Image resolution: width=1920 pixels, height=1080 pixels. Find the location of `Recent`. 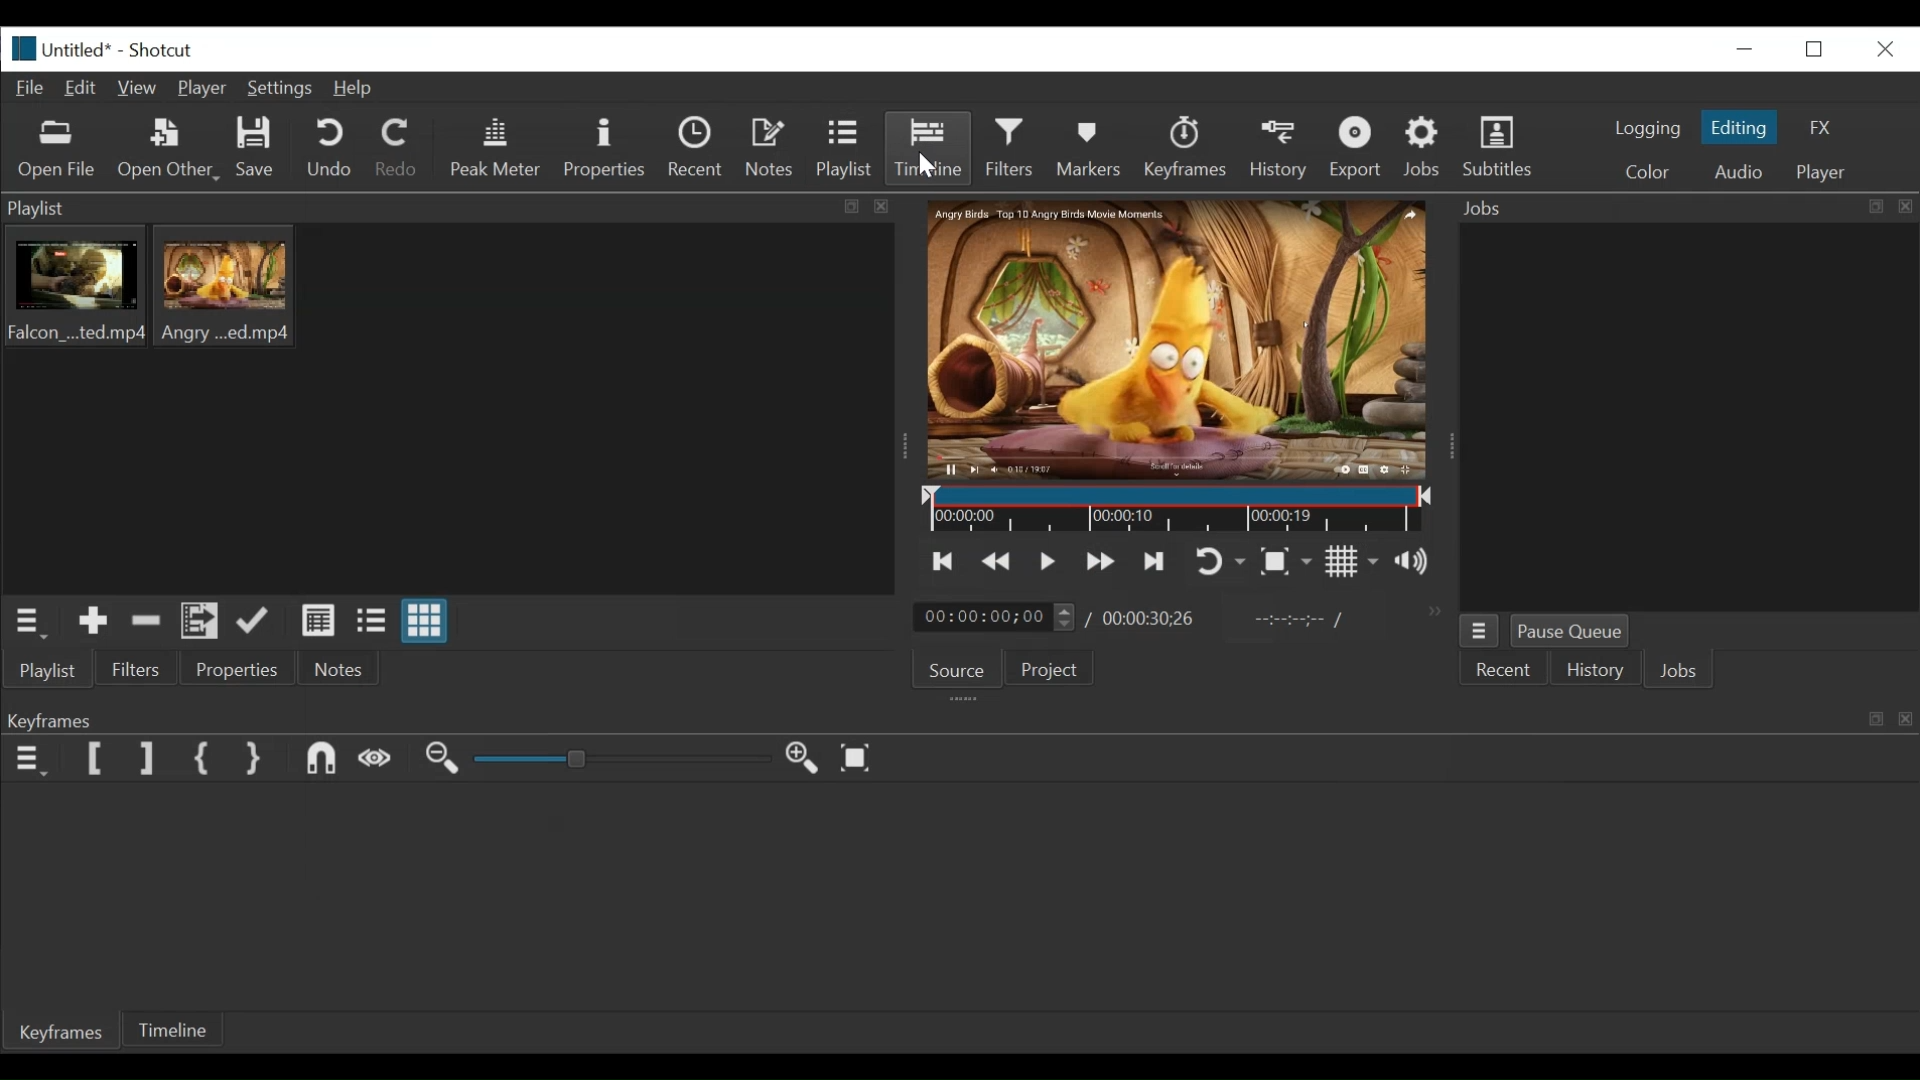

Recent is located at coordinates (1505, 671).